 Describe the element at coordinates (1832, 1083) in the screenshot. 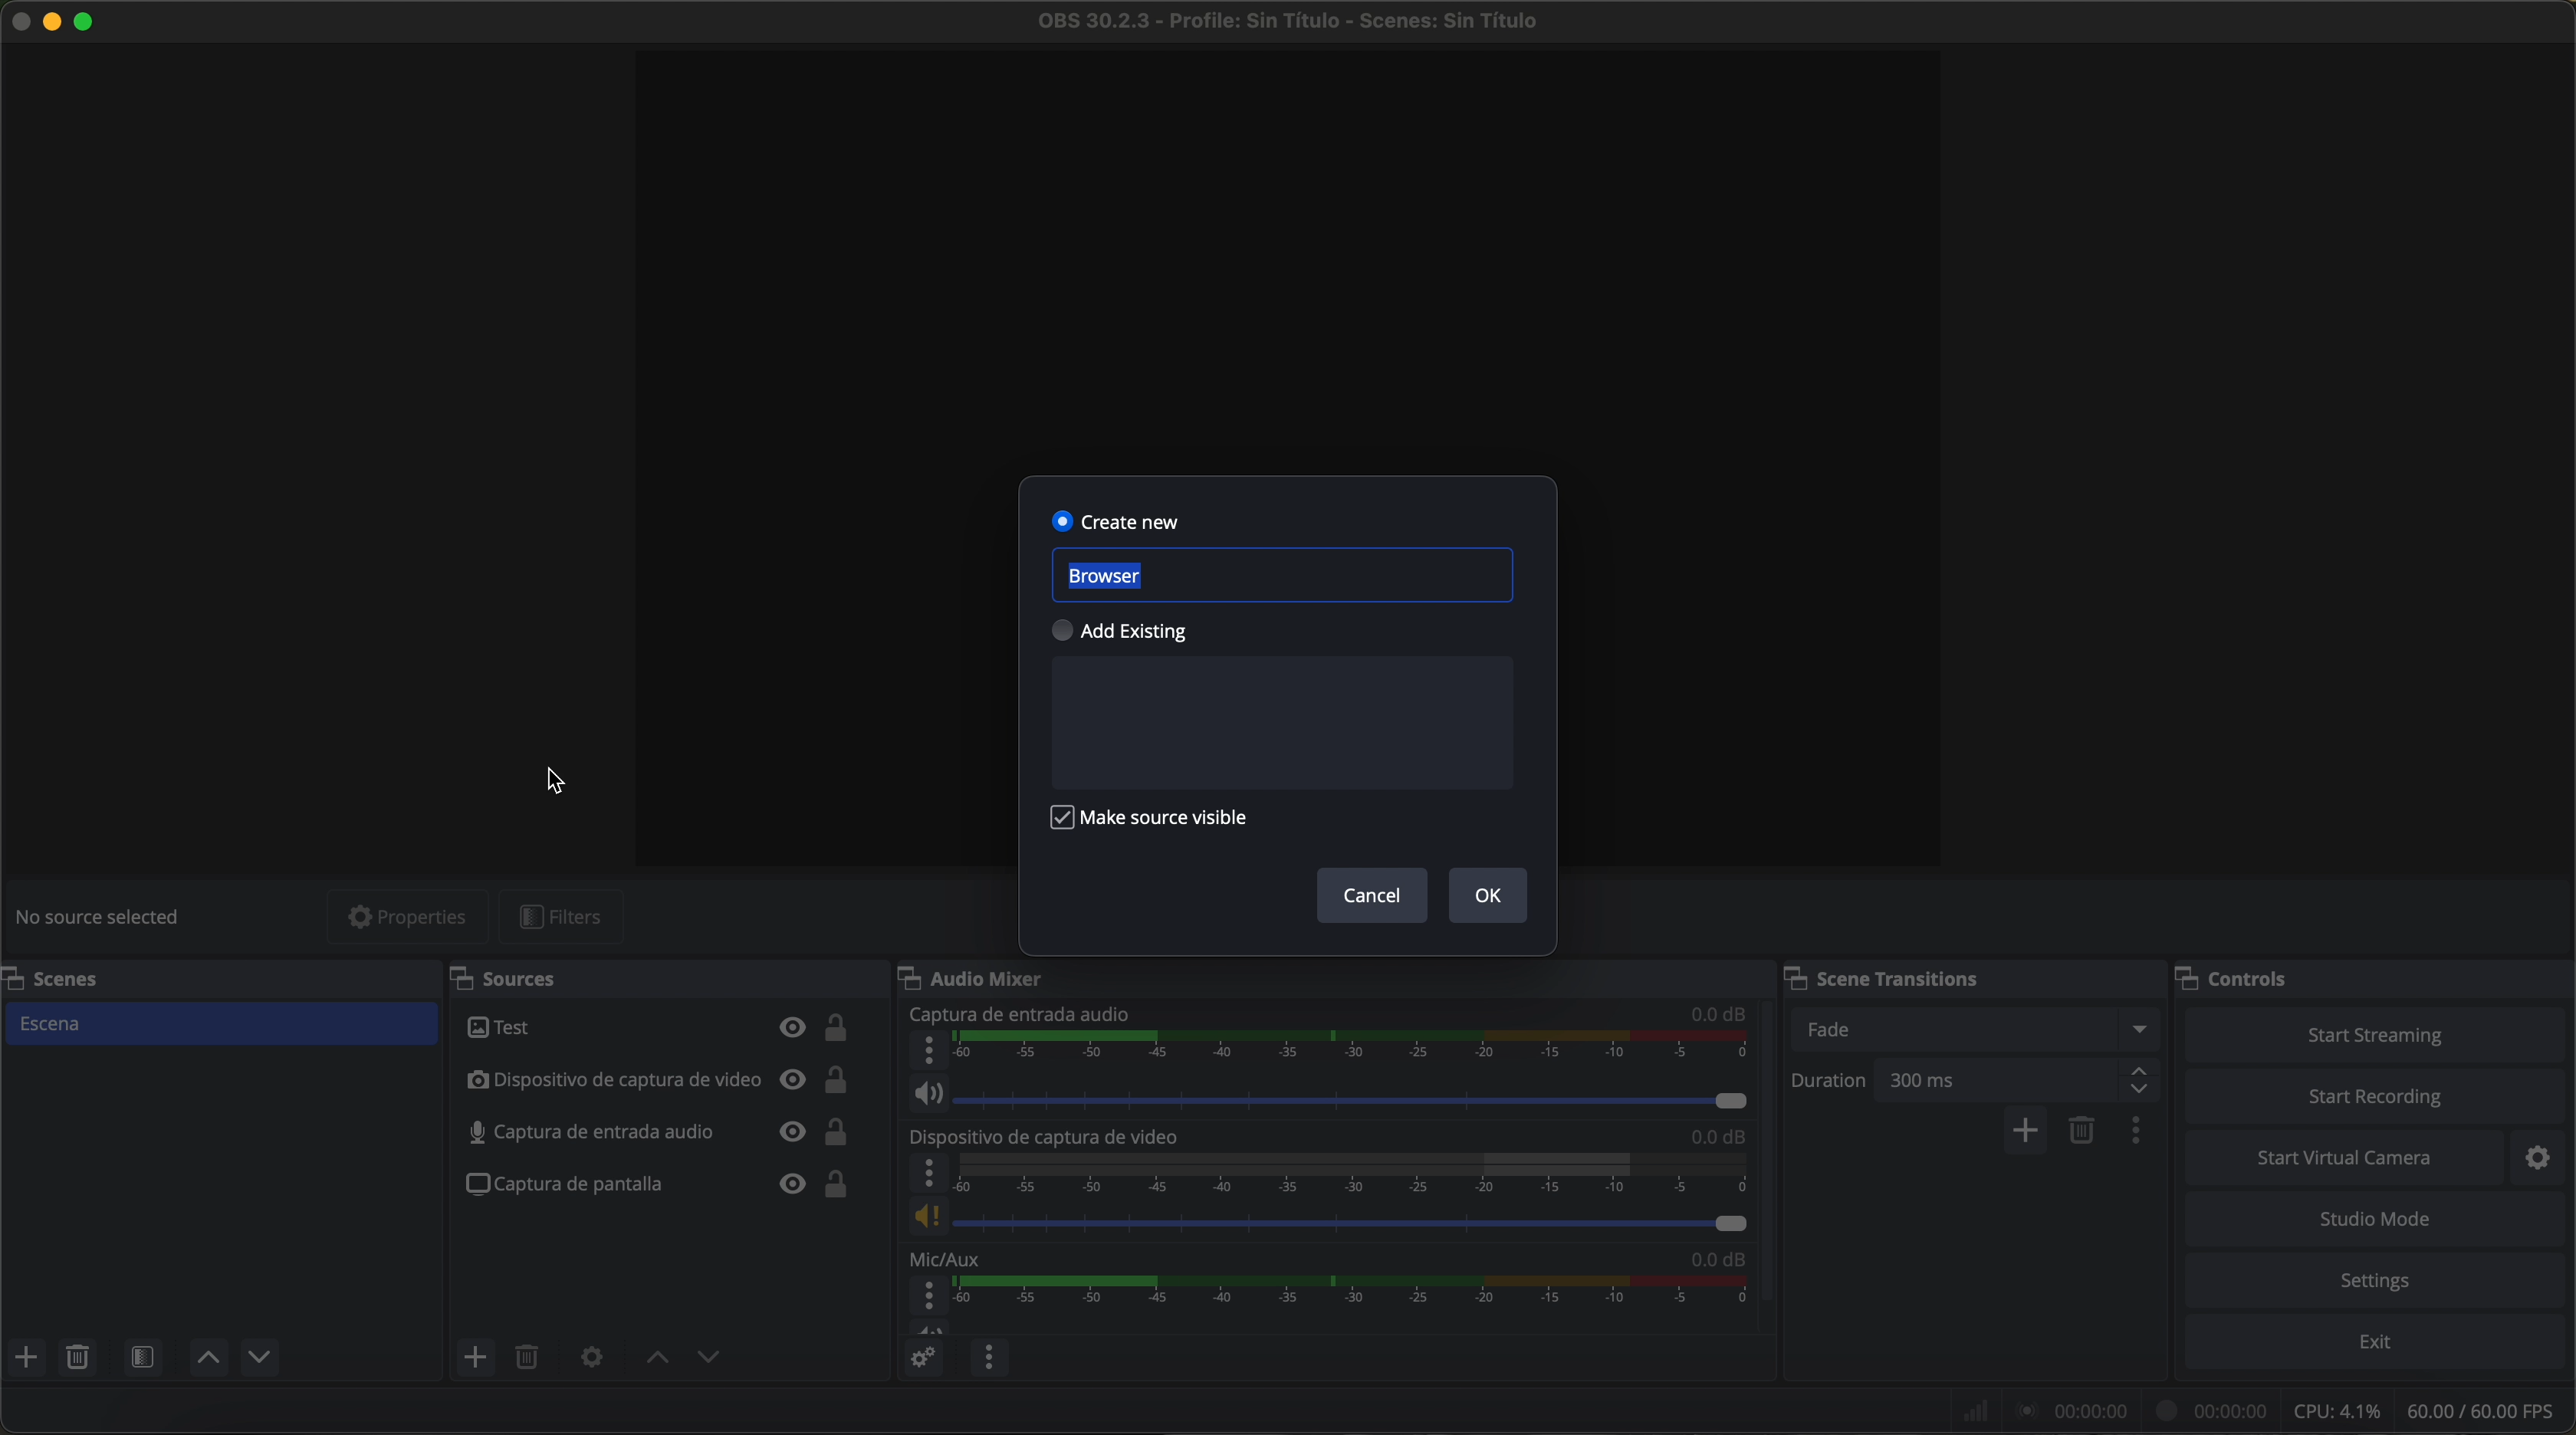

I see `duration` at that location.